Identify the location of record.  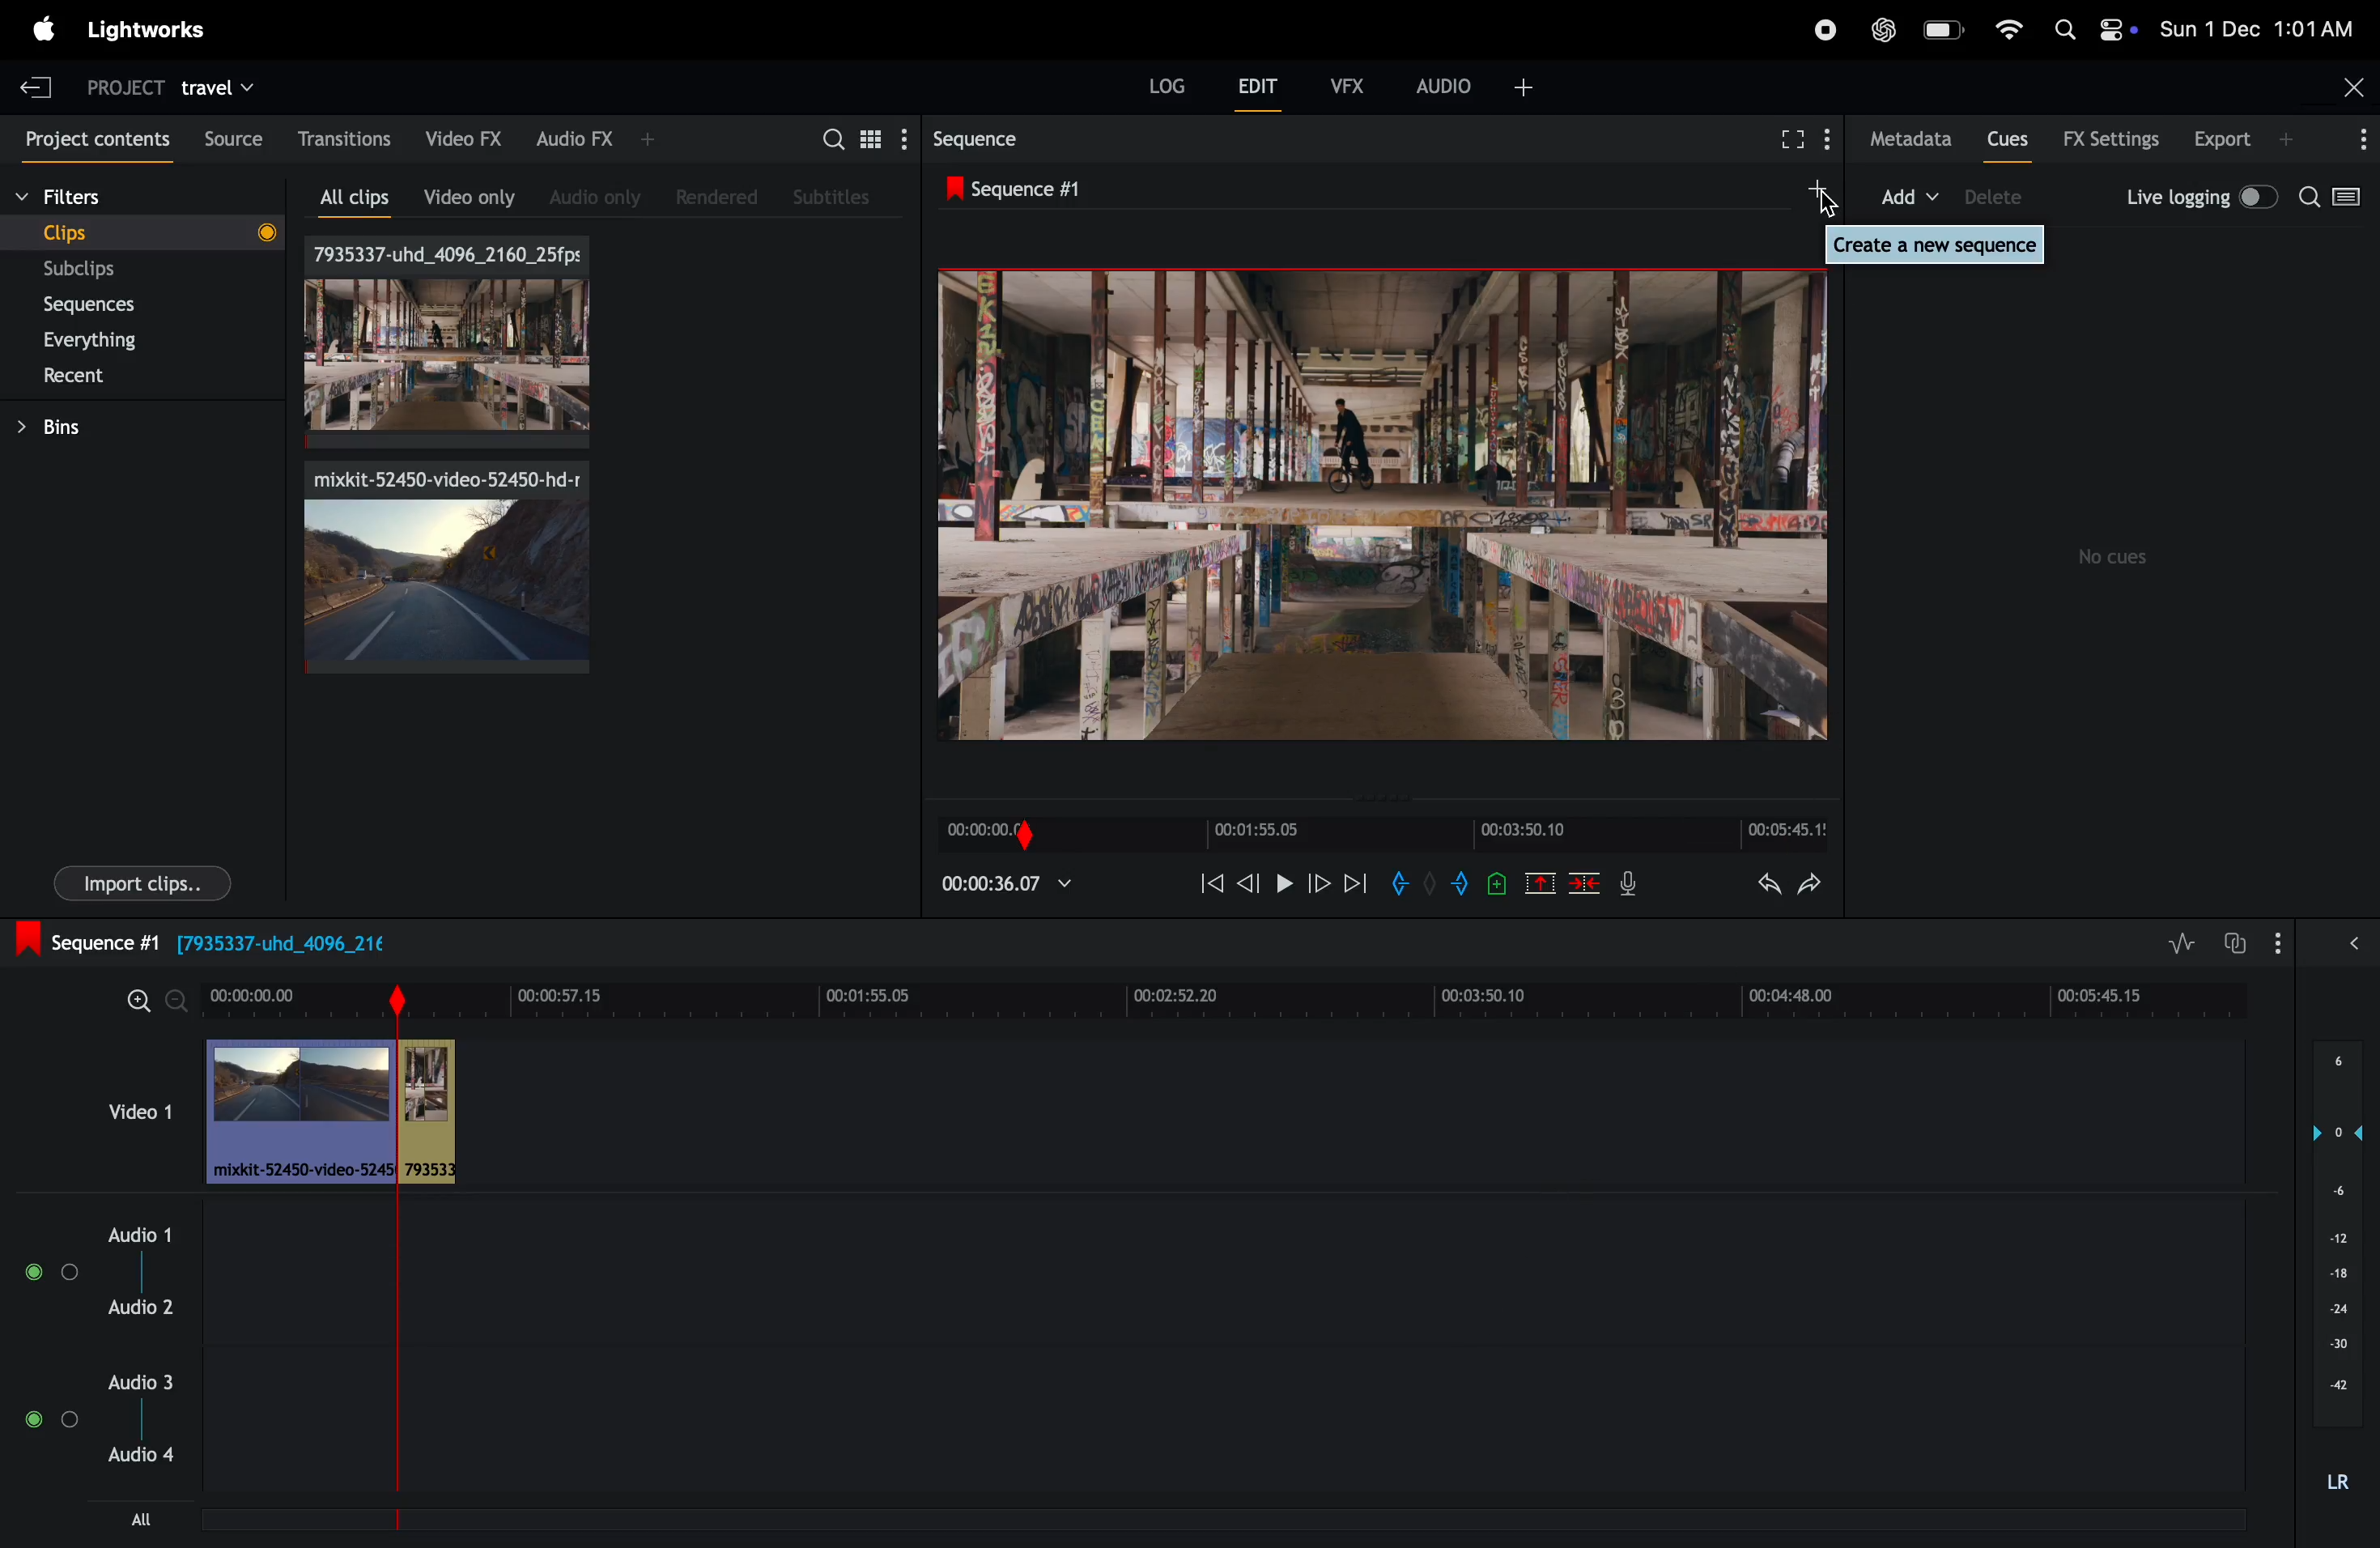
(1820, 31).